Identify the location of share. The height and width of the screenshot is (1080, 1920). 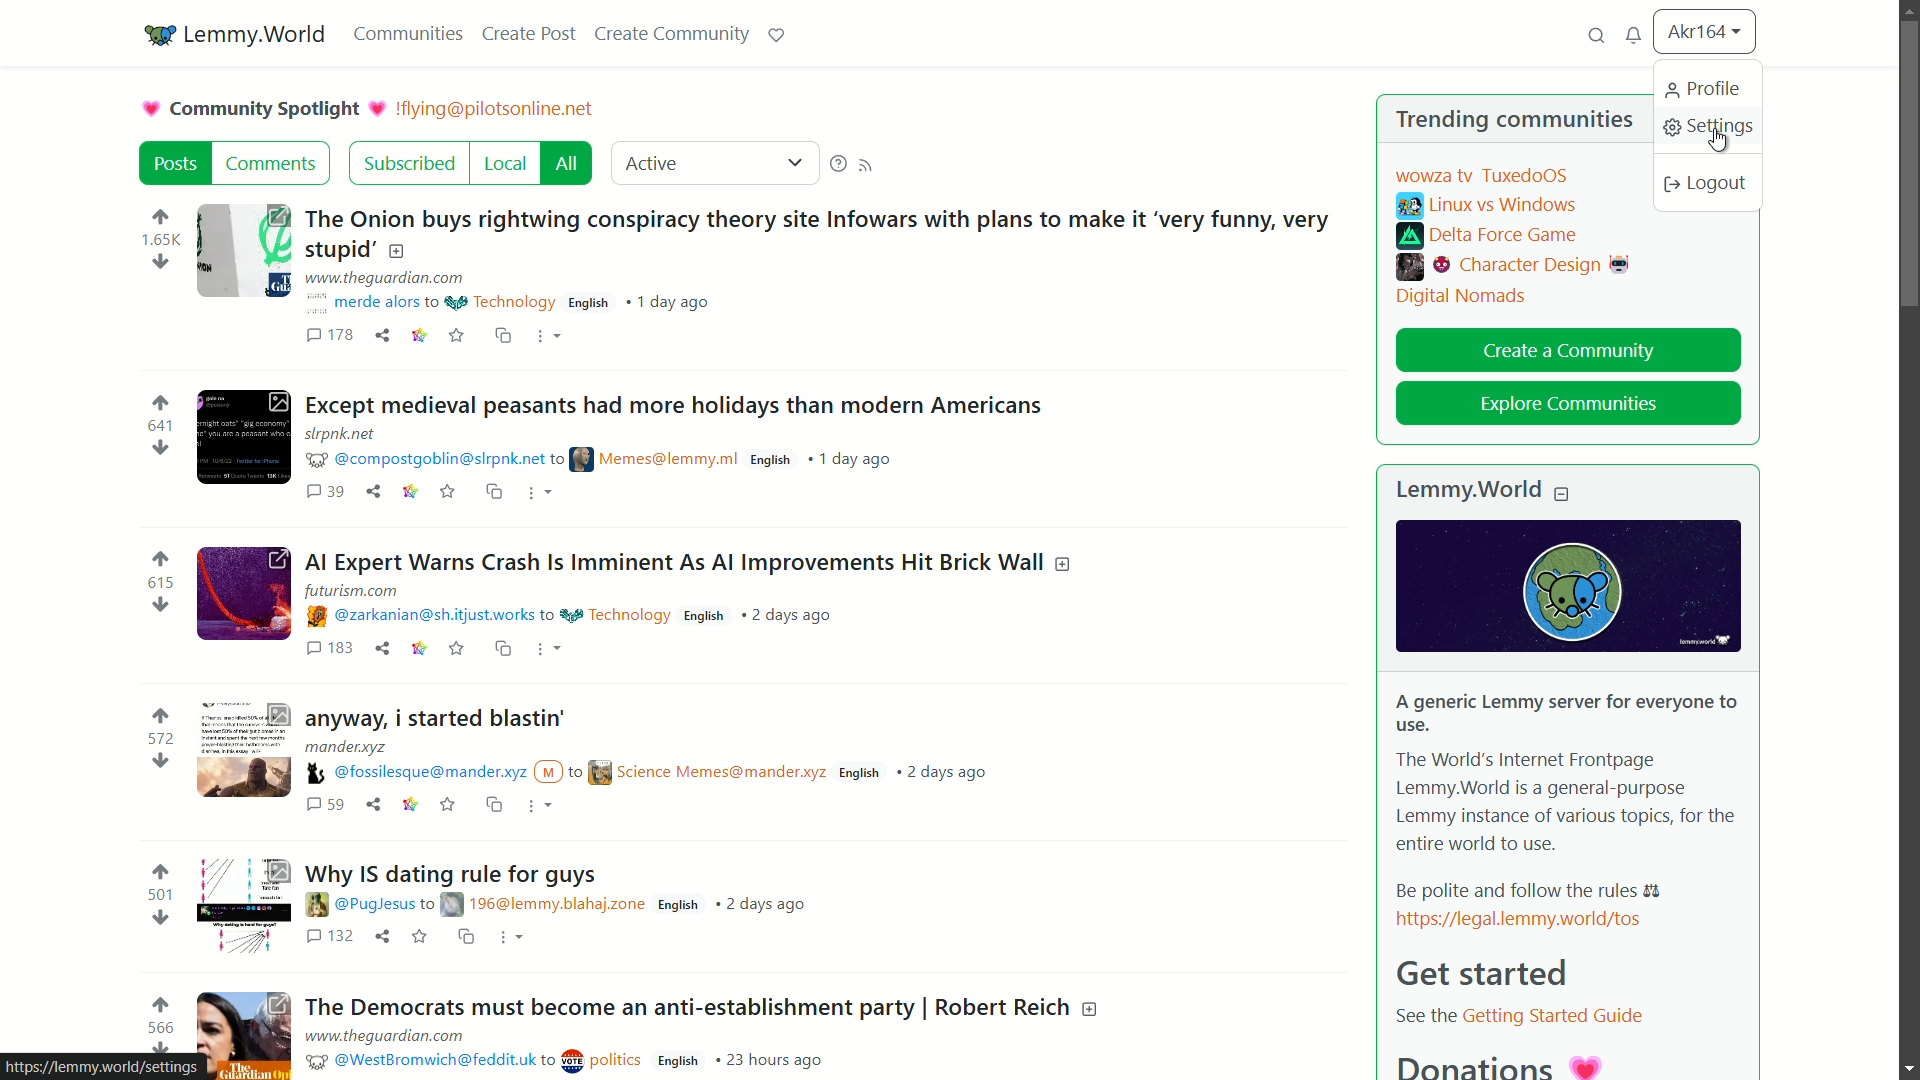
(381, 332).